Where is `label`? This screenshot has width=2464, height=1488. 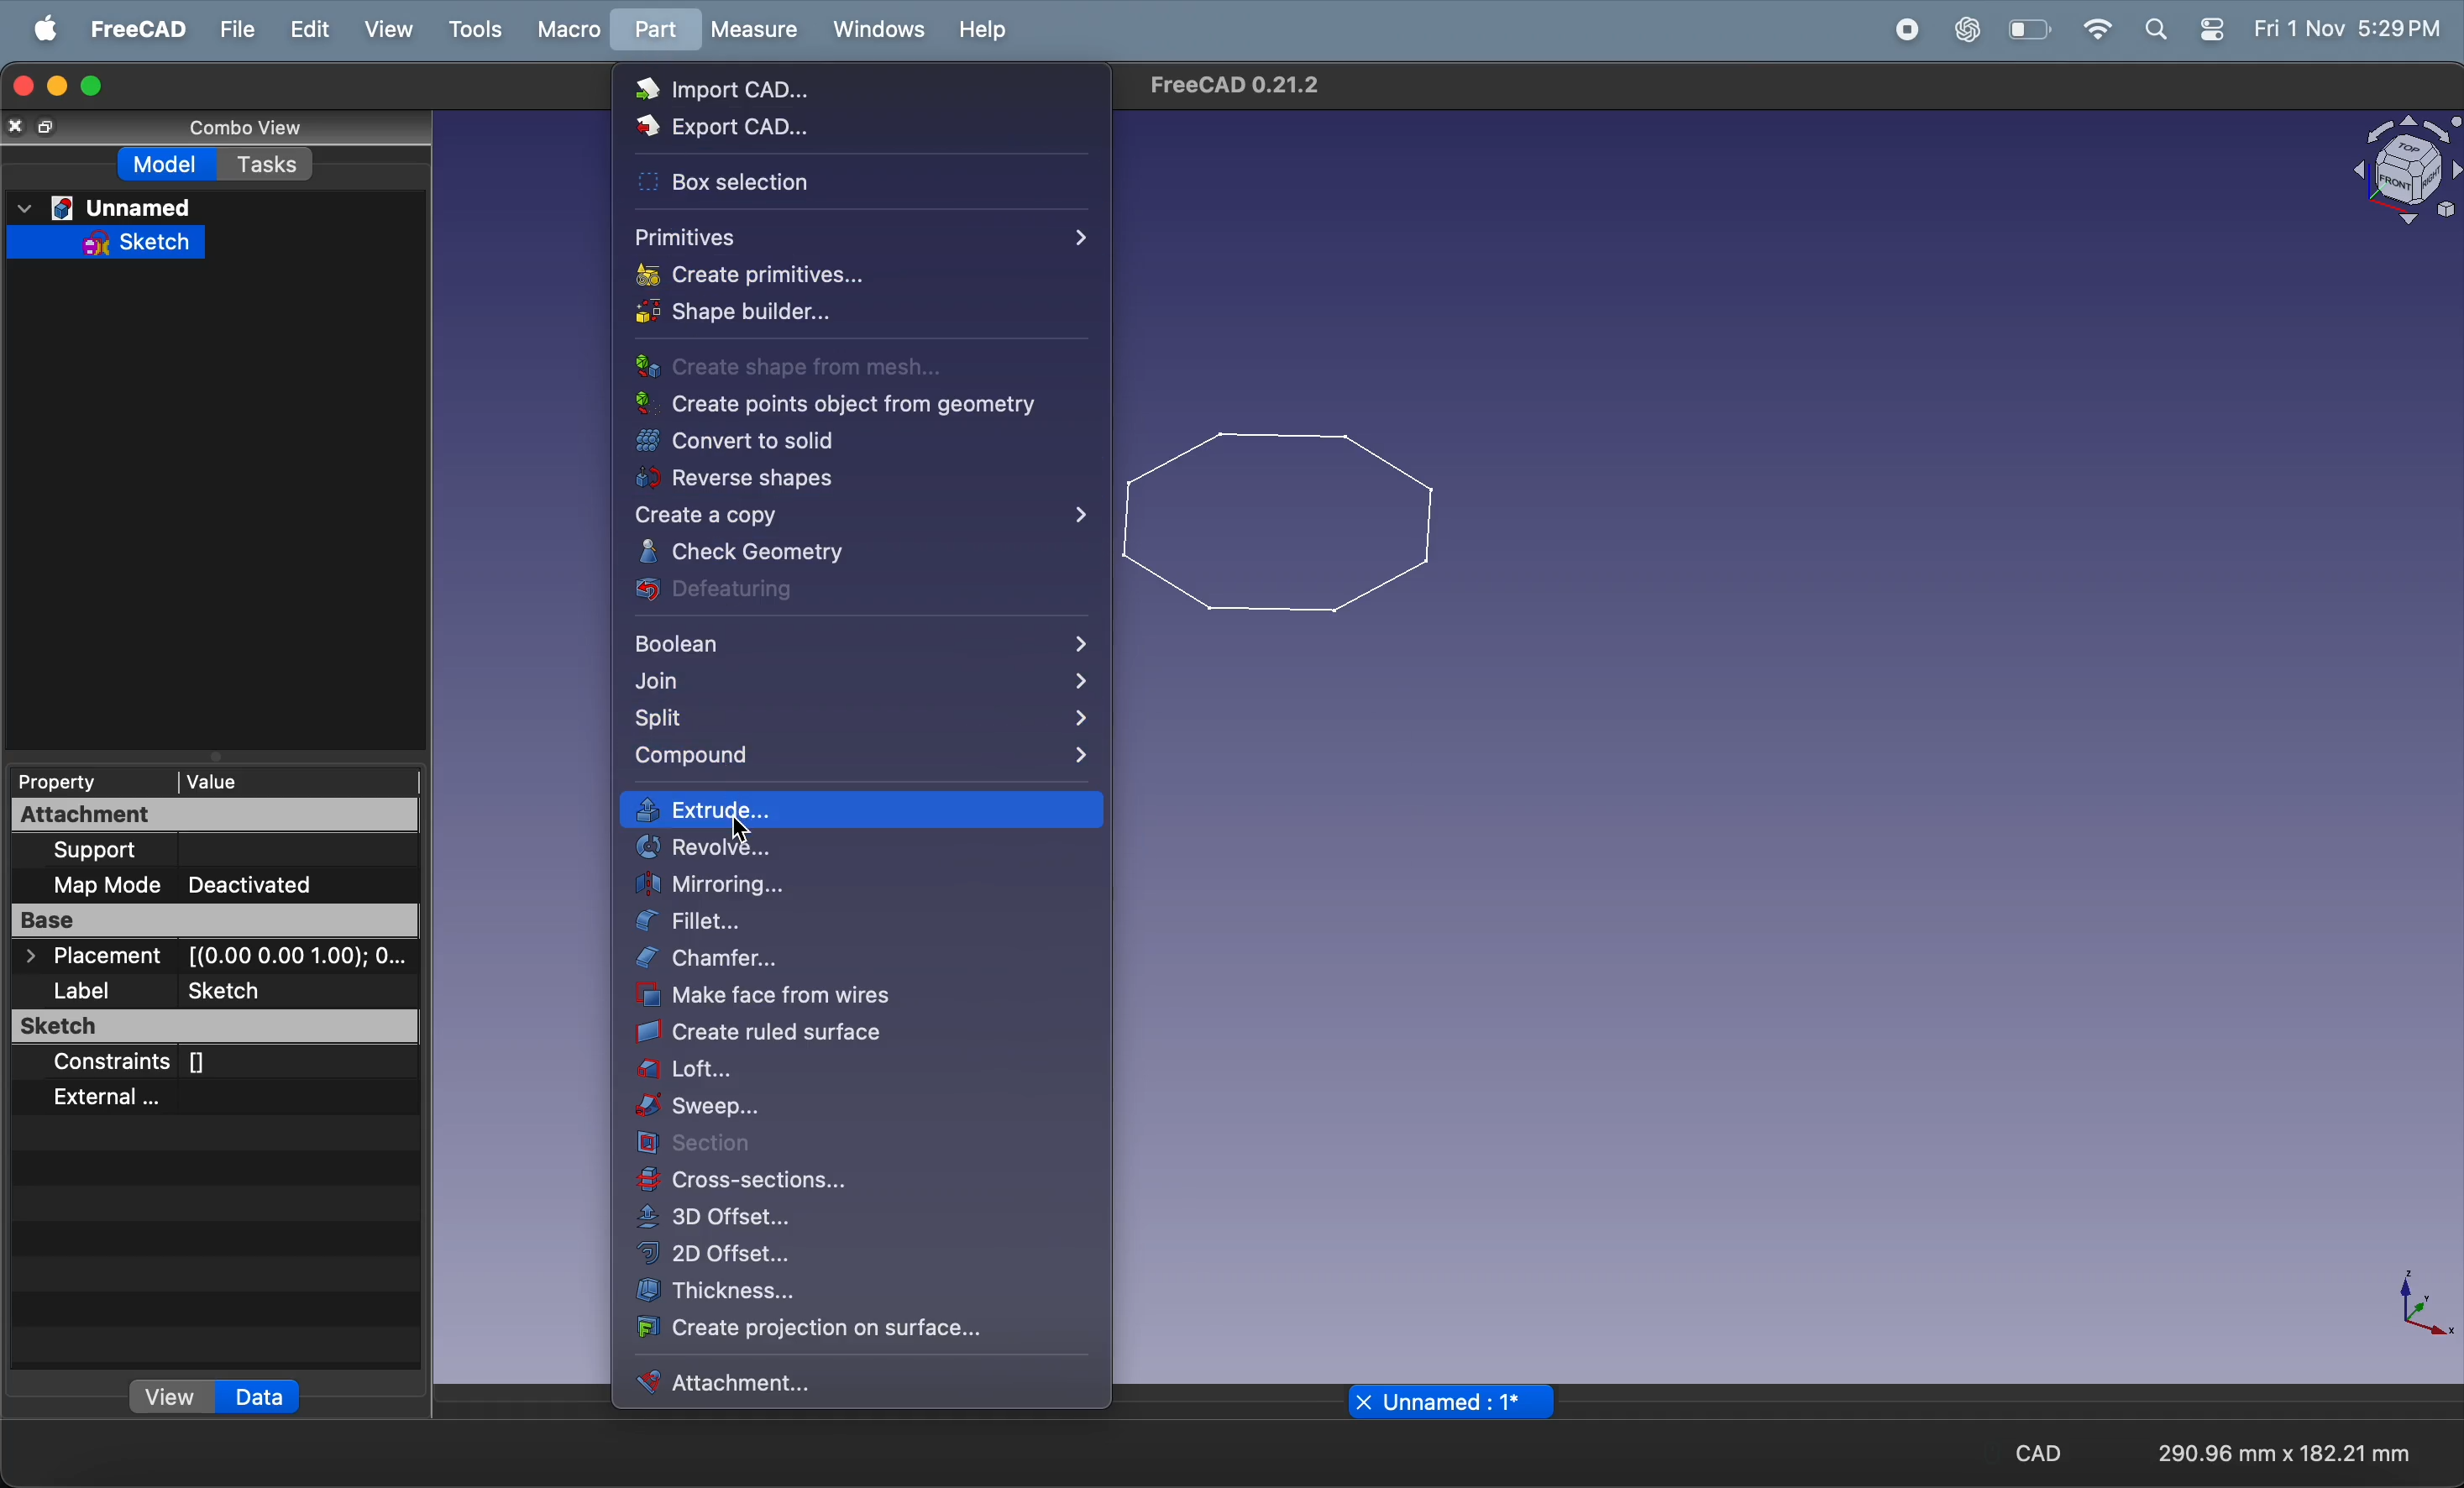
label is located at coordinates (78, 994).